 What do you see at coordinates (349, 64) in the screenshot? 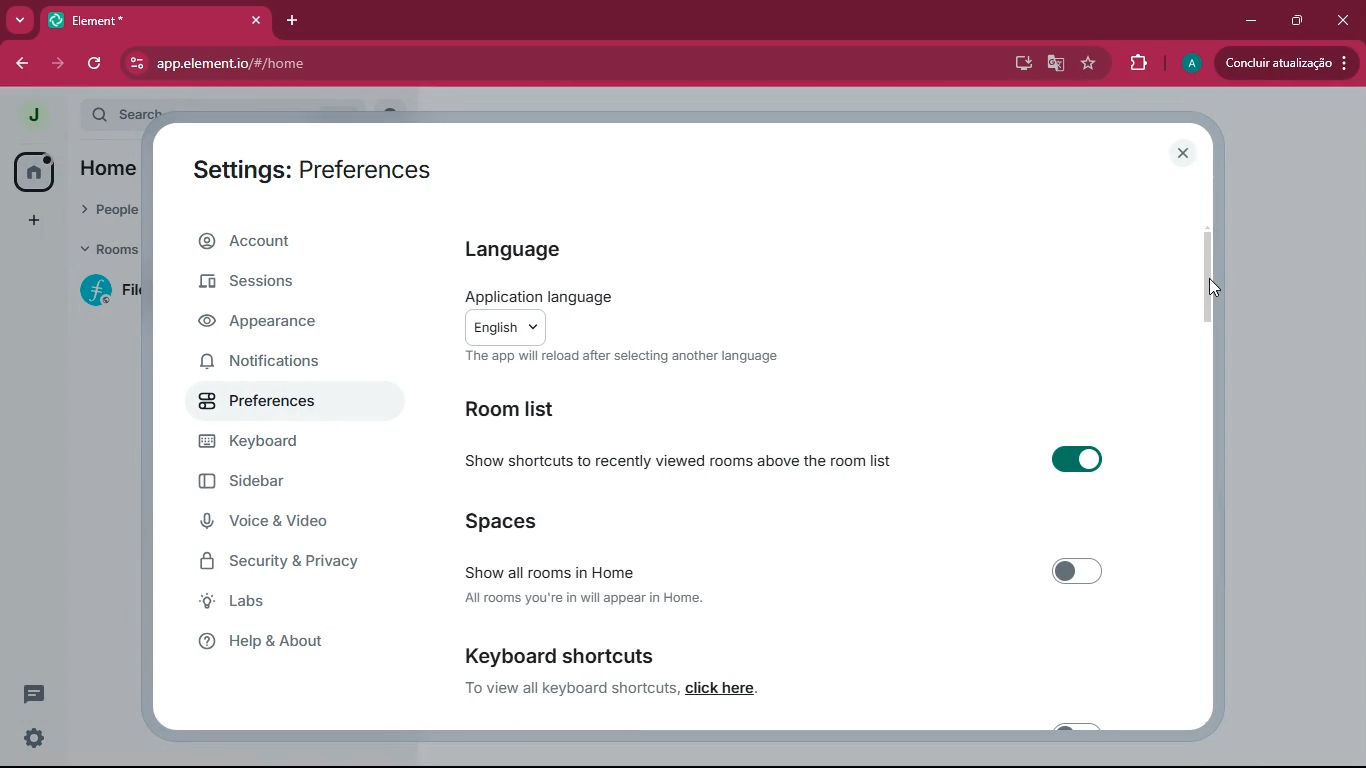
I see `app.element.io/#/home` at bounding box center [349, 64].